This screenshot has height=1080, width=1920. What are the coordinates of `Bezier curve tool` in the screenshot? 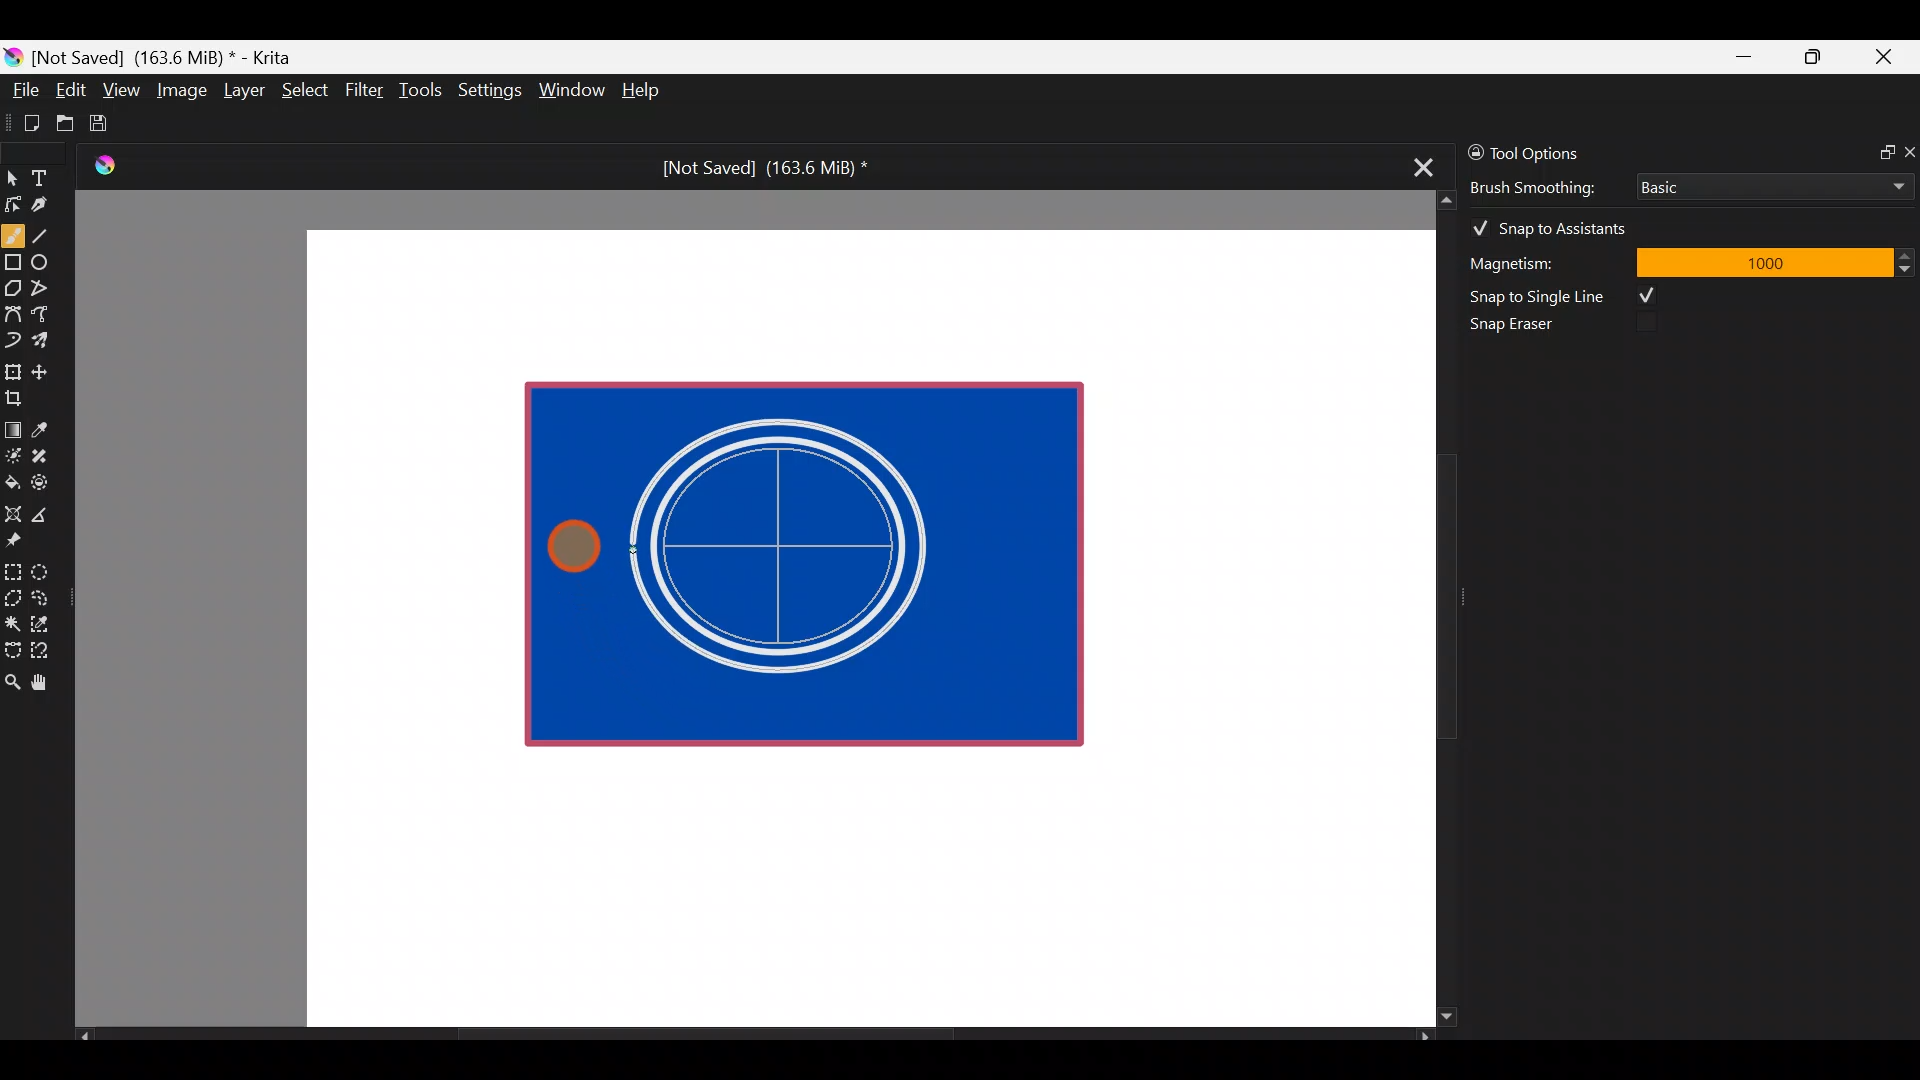 It's located at (12, 316).